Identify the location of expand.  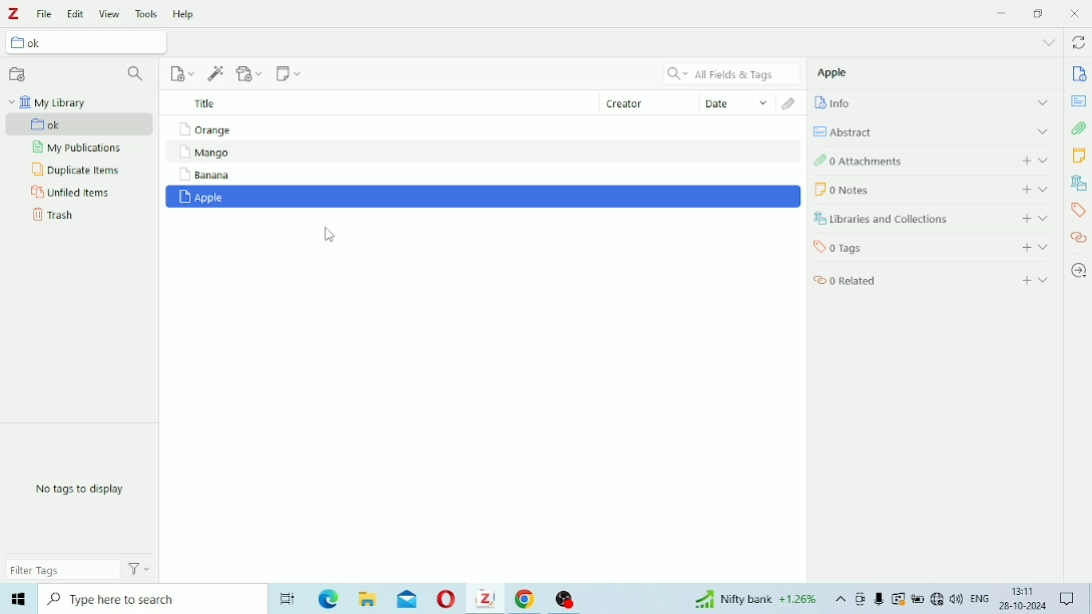
(1048, 282).